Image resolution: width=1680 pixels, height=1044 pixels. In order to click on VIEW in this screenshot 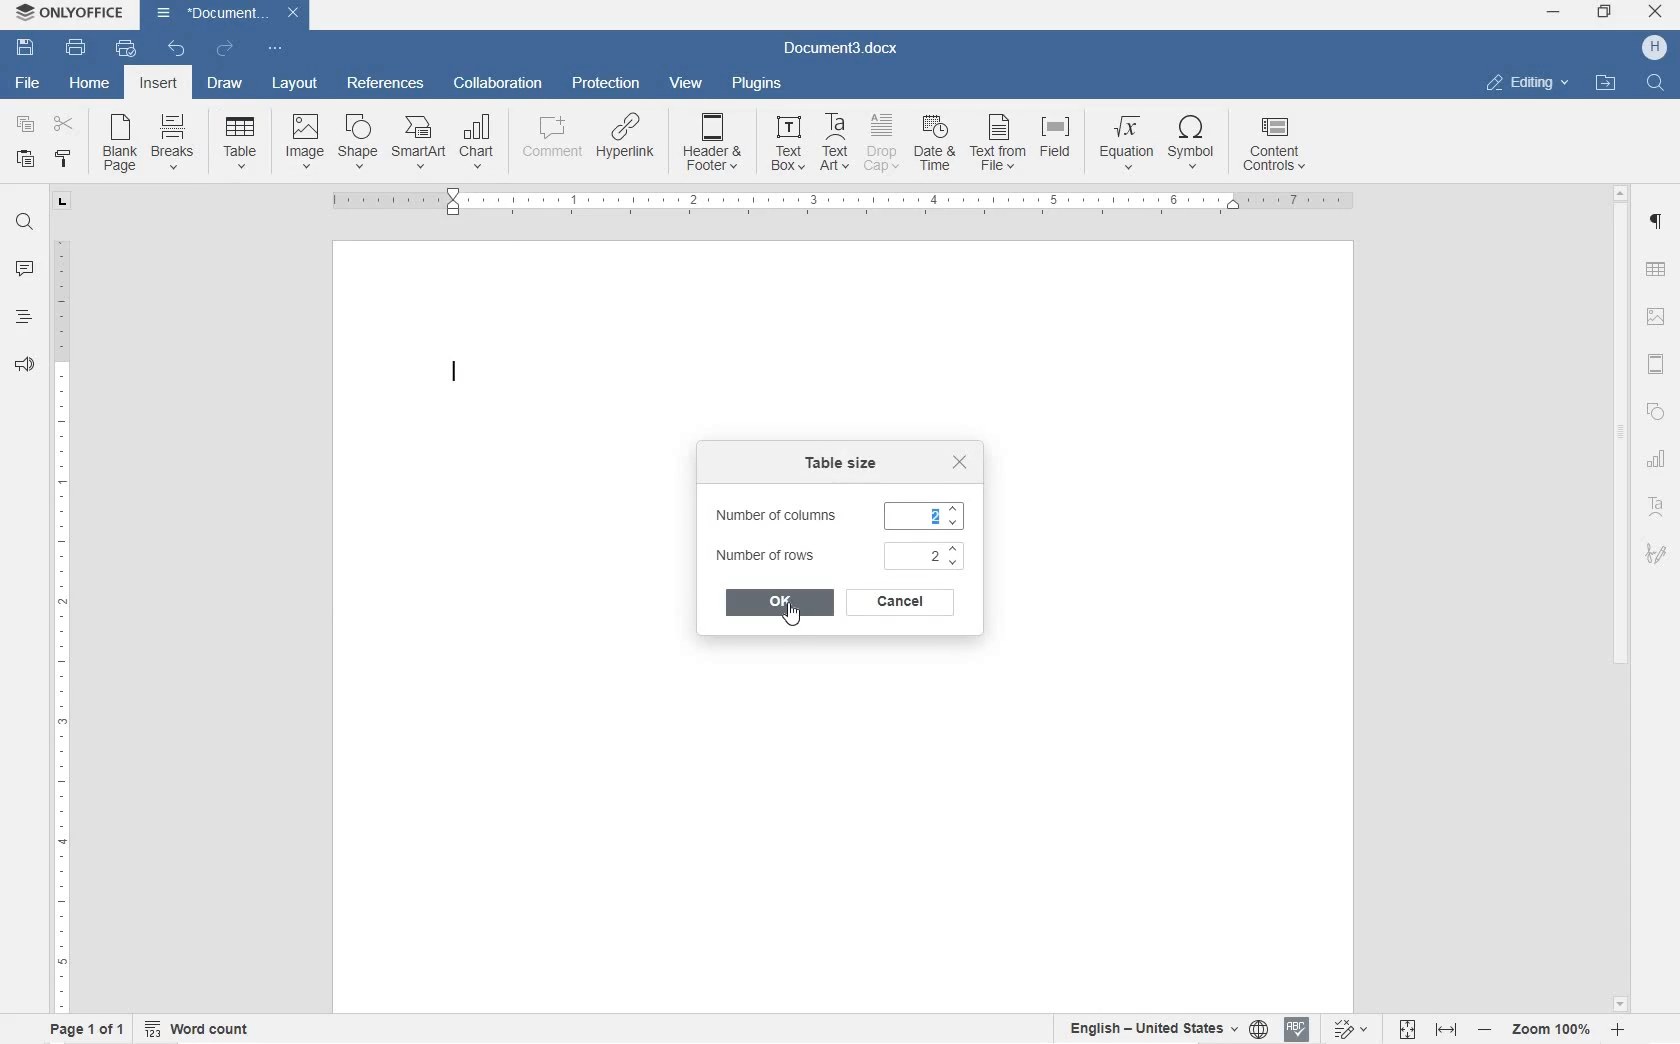, I will do `click(686, 83)`.